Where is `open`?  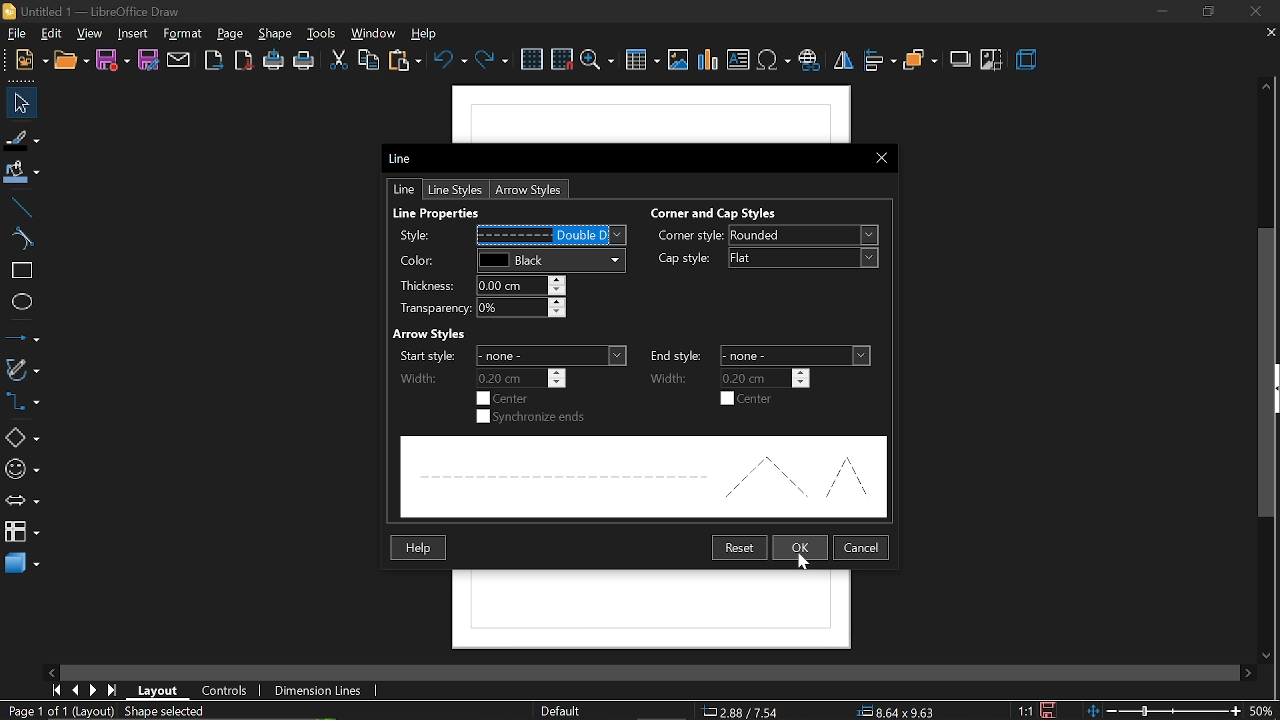
open is located at coordinates (30, 60).